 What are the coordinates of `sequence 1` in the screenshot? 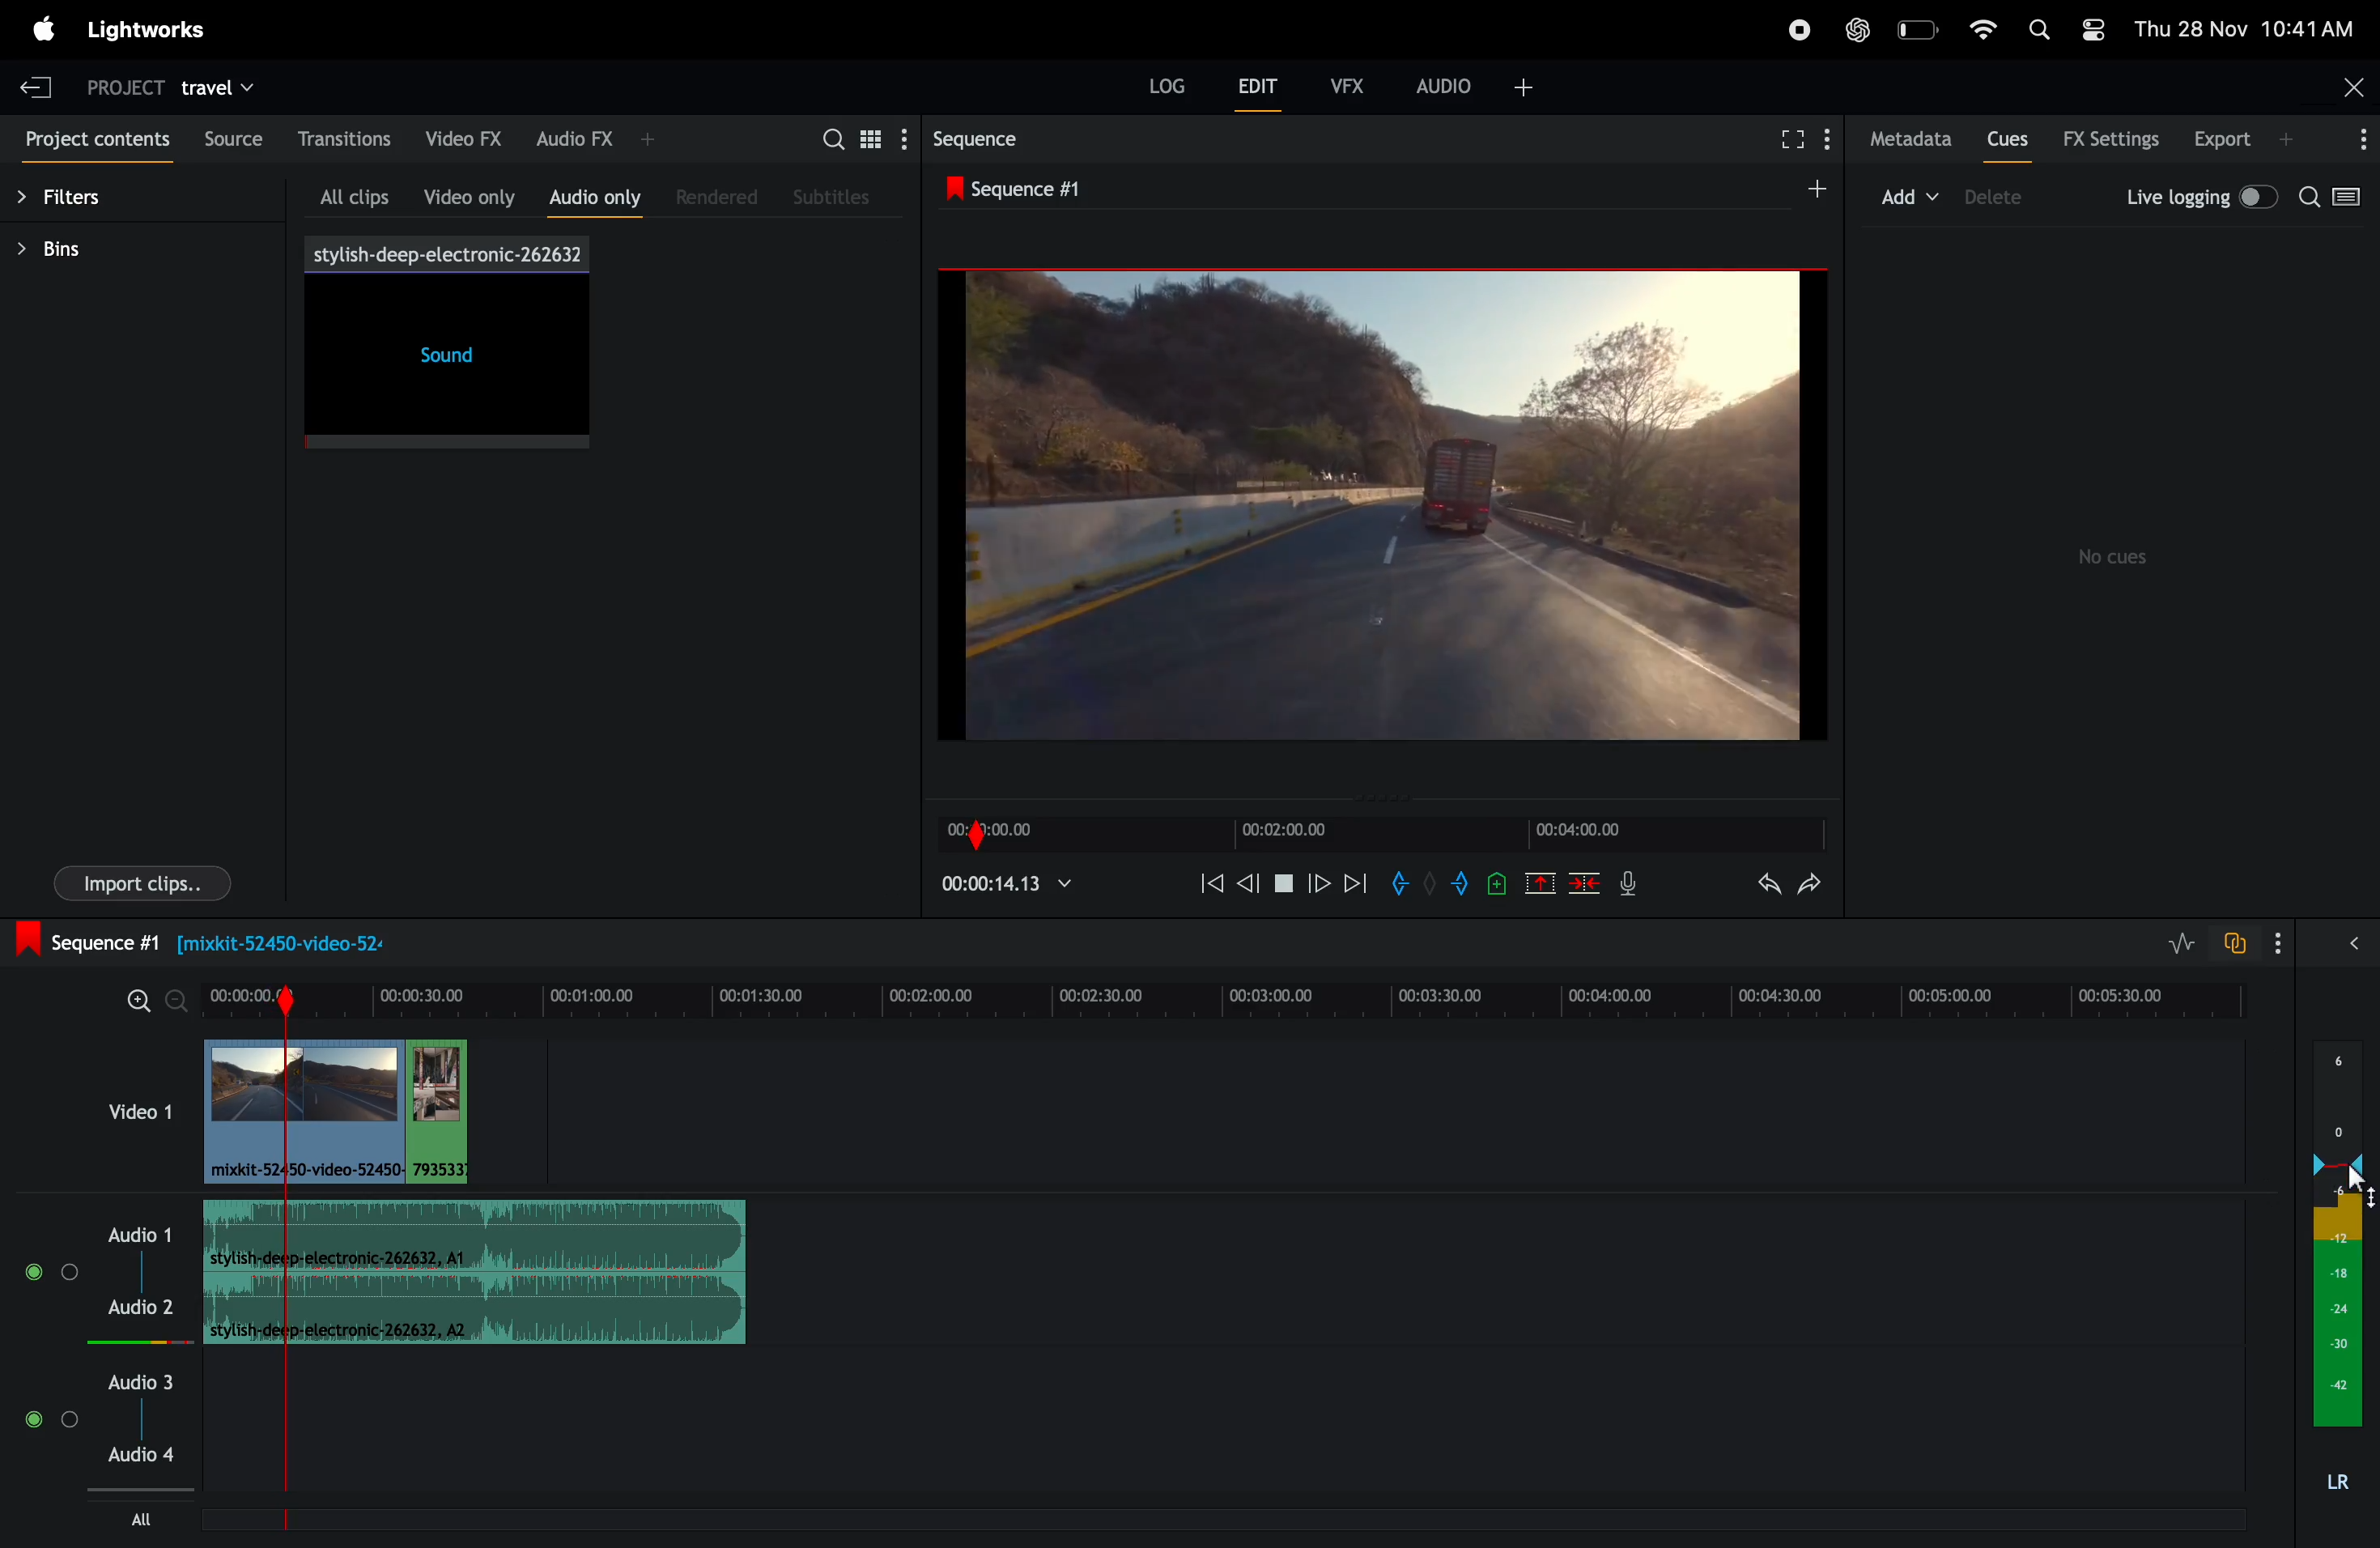 It's located at (1198, 190).